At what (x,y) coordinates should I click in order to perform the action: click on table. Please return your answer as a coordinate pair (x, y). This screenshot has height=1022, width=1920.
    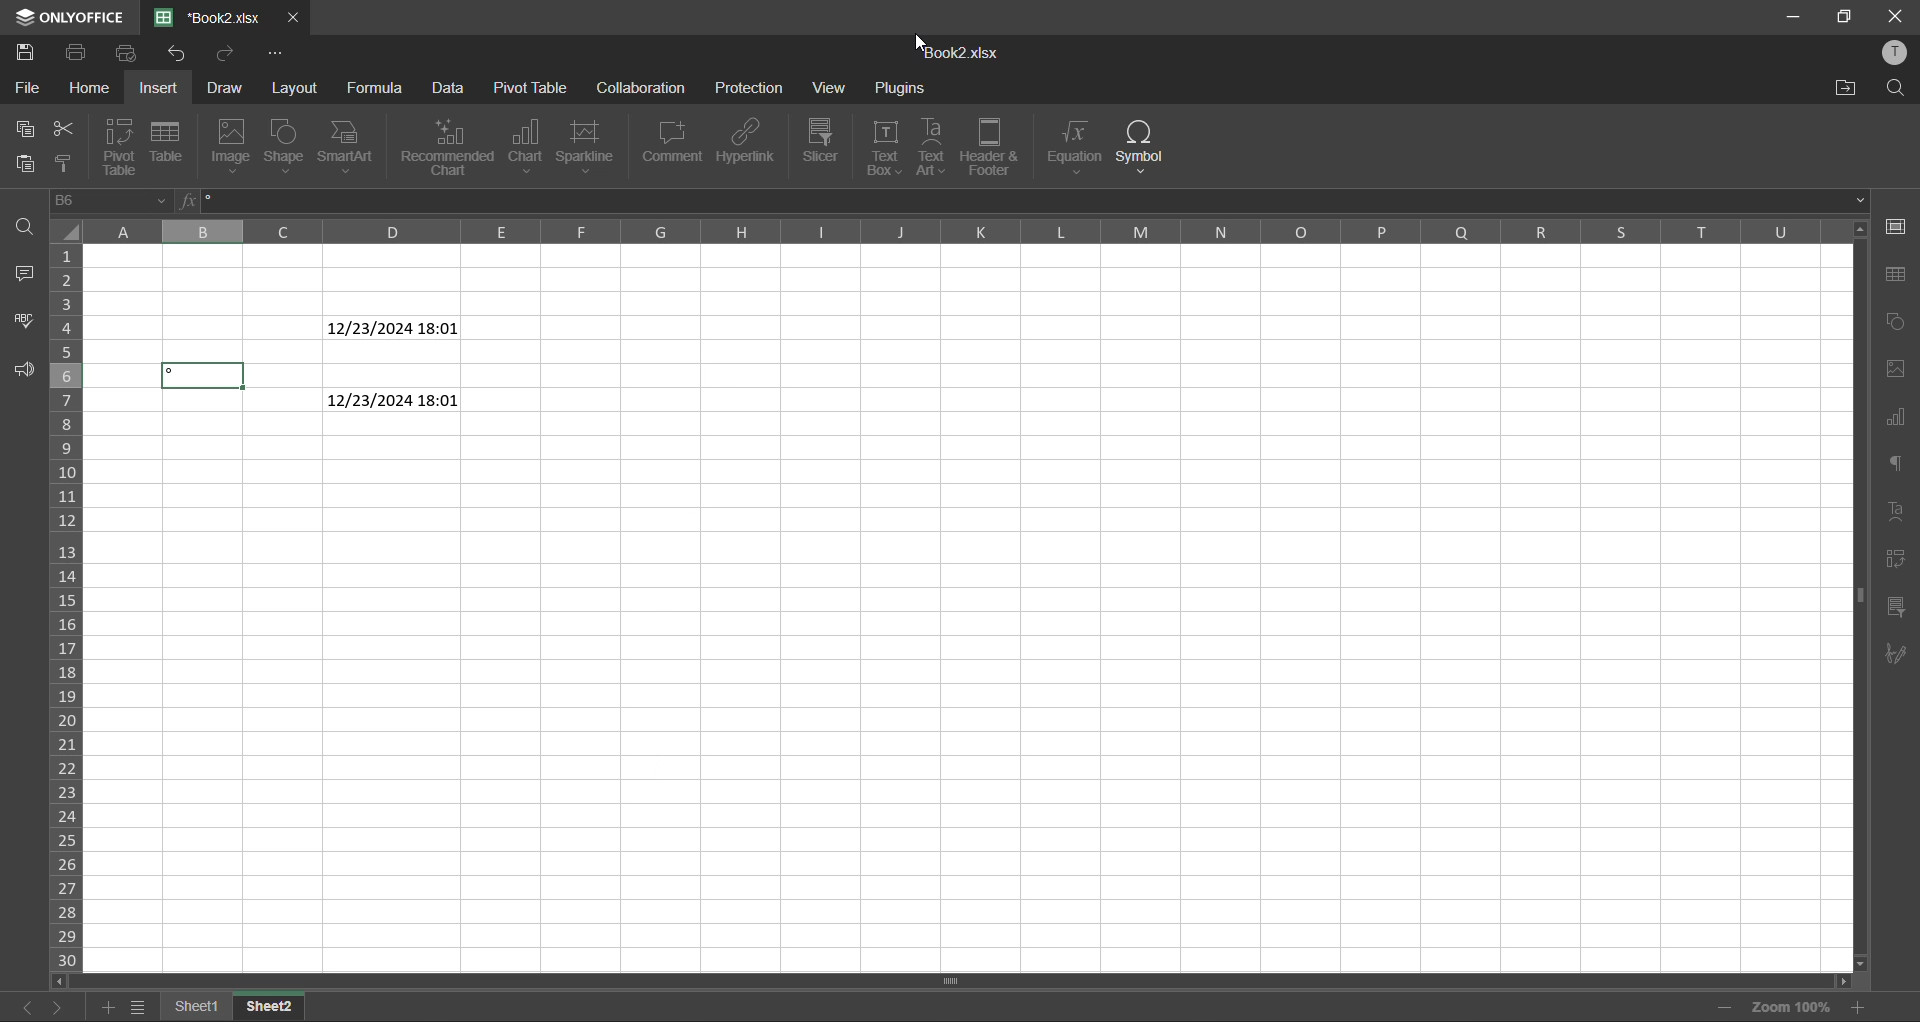
    Looking at the image, I should click on (1896, 276).